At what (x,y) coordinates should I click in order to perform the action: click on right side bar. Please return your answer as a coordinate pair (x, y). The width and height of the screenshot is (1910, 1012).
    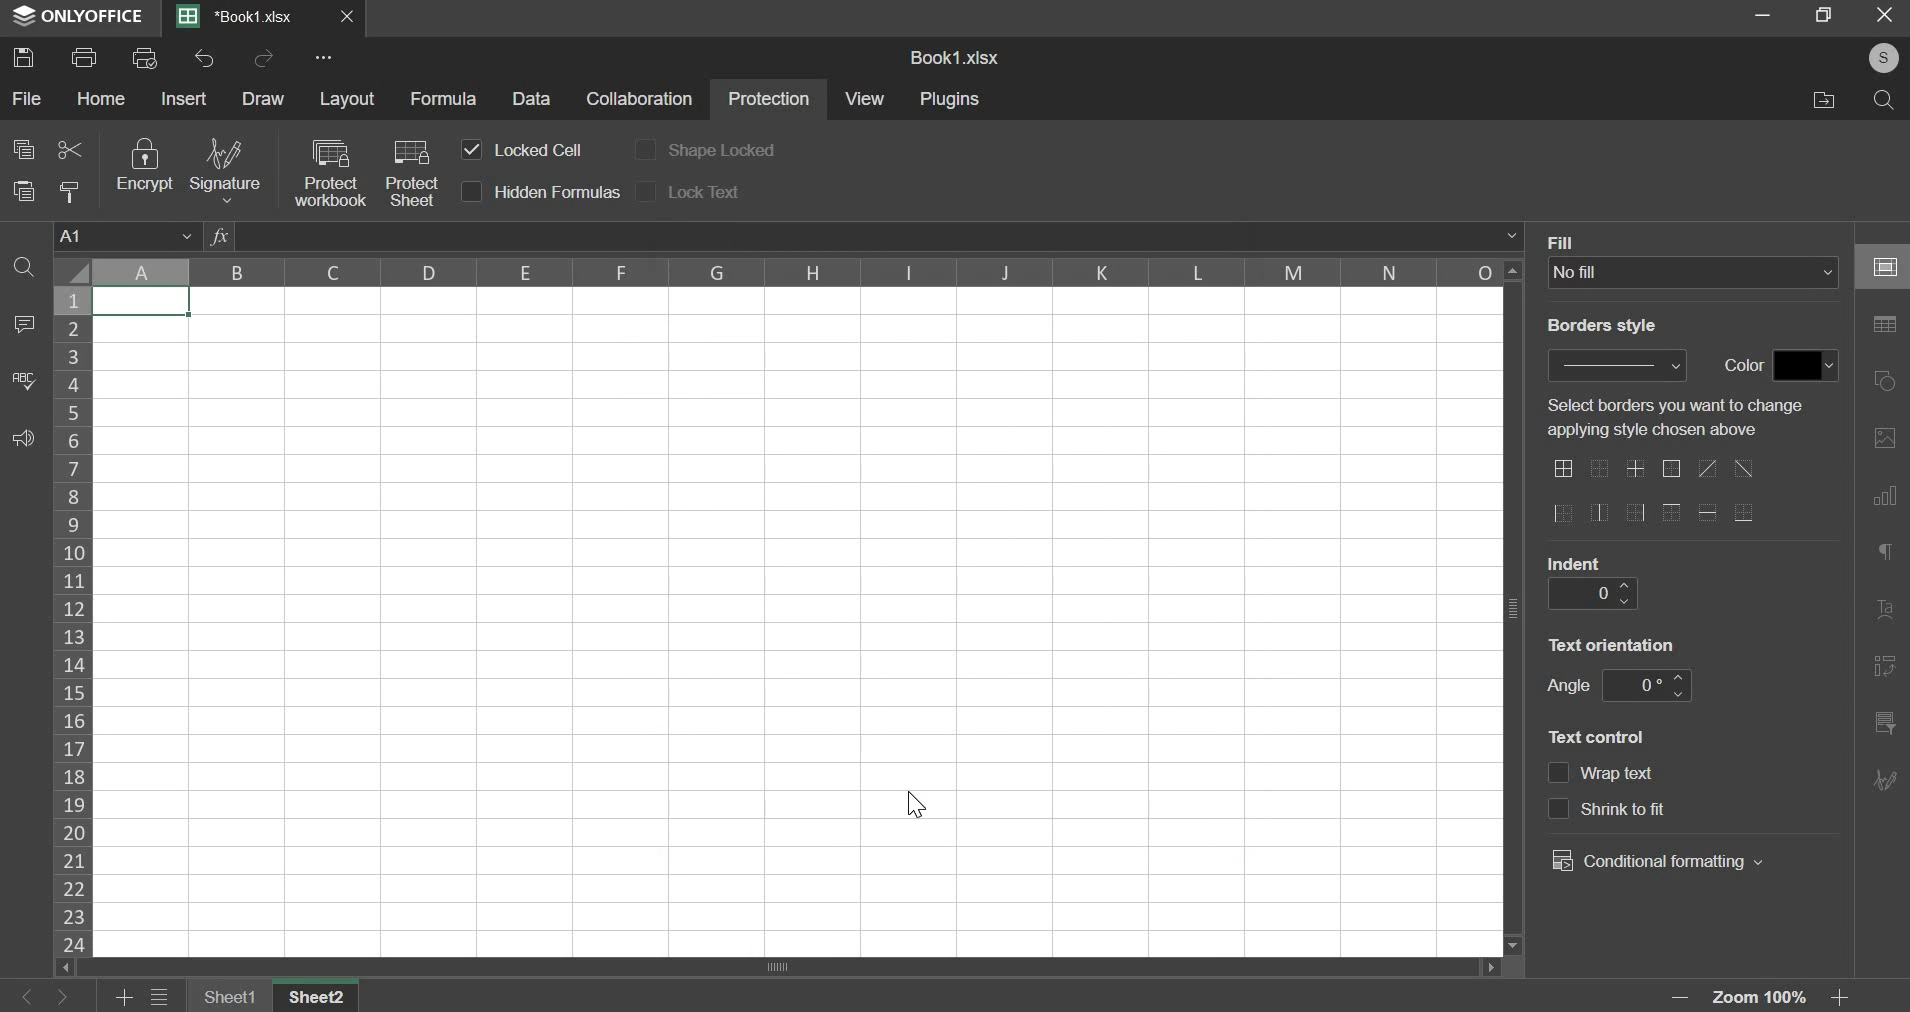
    Looking at the image, I should click on (1885, 381).